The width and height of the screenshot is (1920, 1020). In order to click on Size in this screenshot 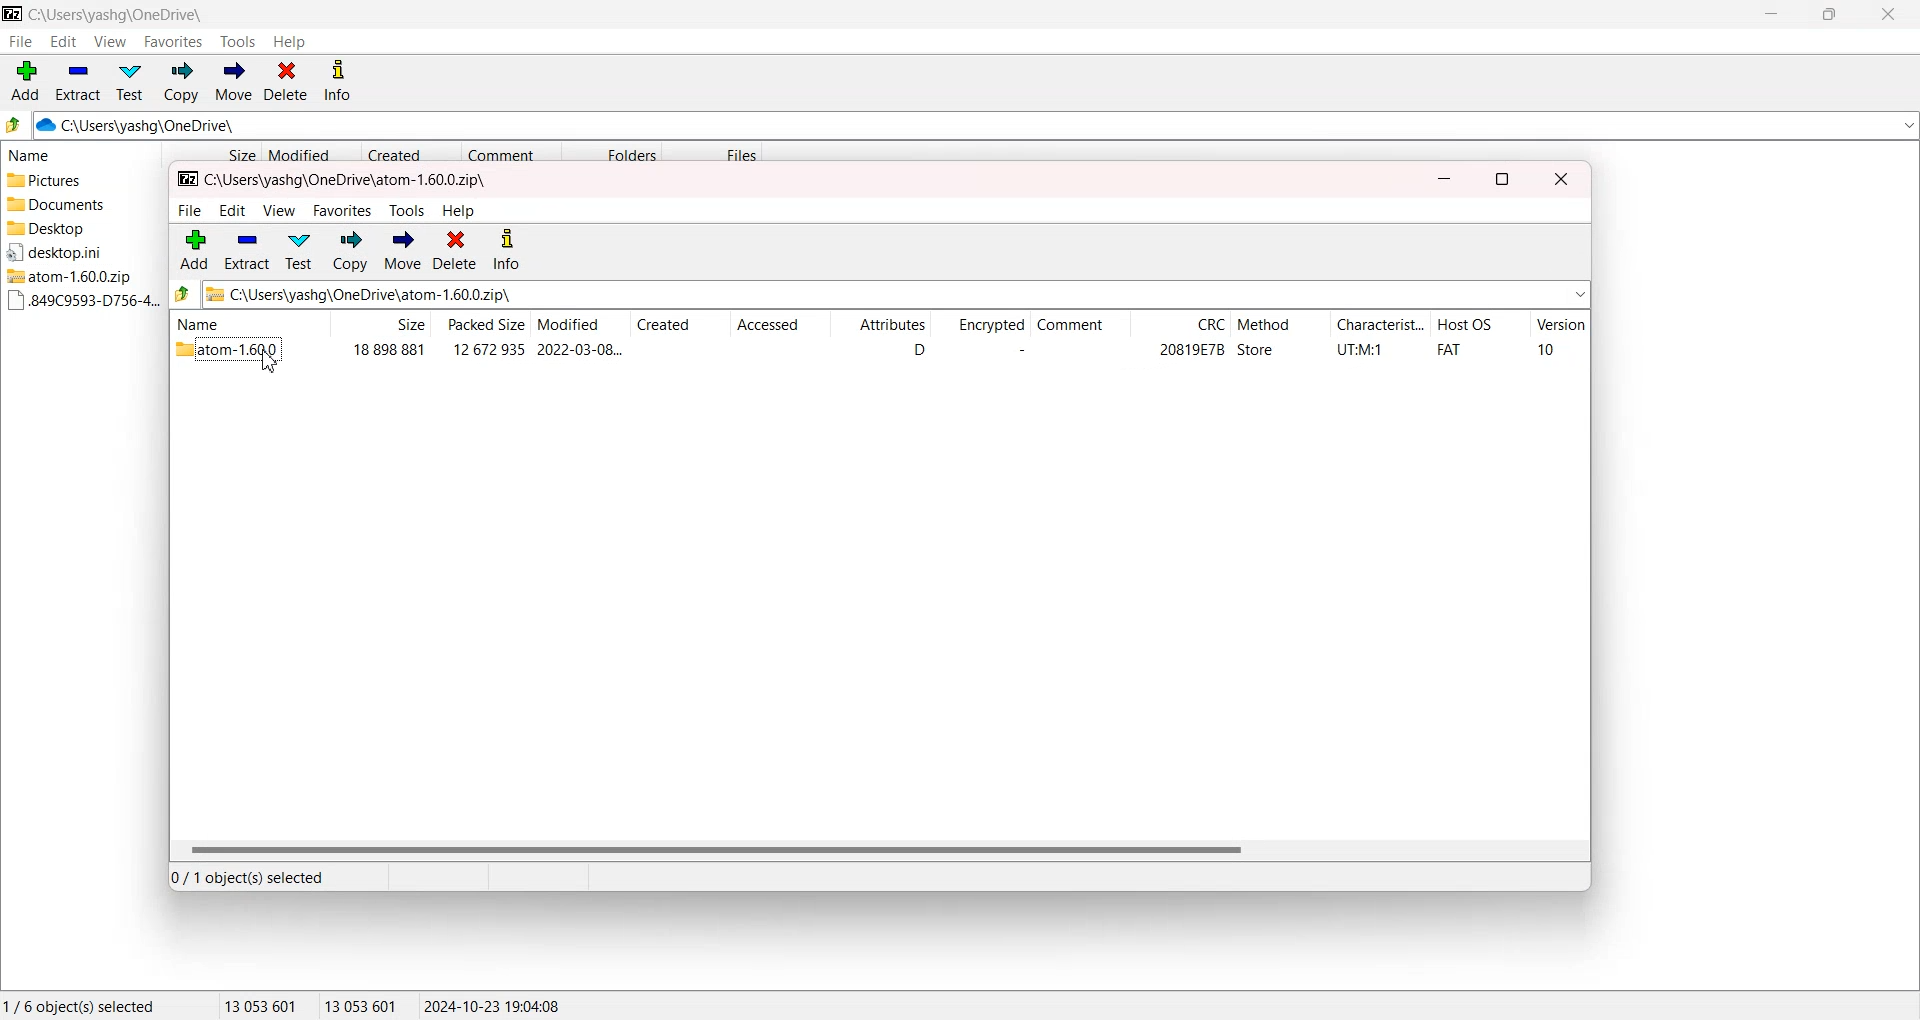, I will do `click(380, 324)`.